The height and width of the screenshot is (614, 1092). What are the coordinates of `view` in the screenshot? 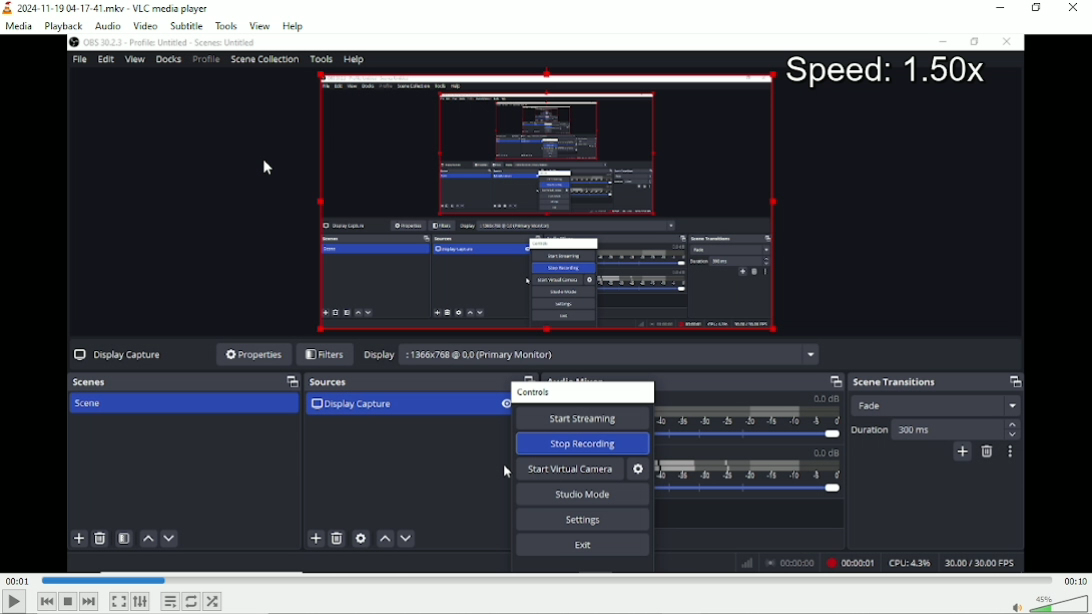 It's located at (261, 24).